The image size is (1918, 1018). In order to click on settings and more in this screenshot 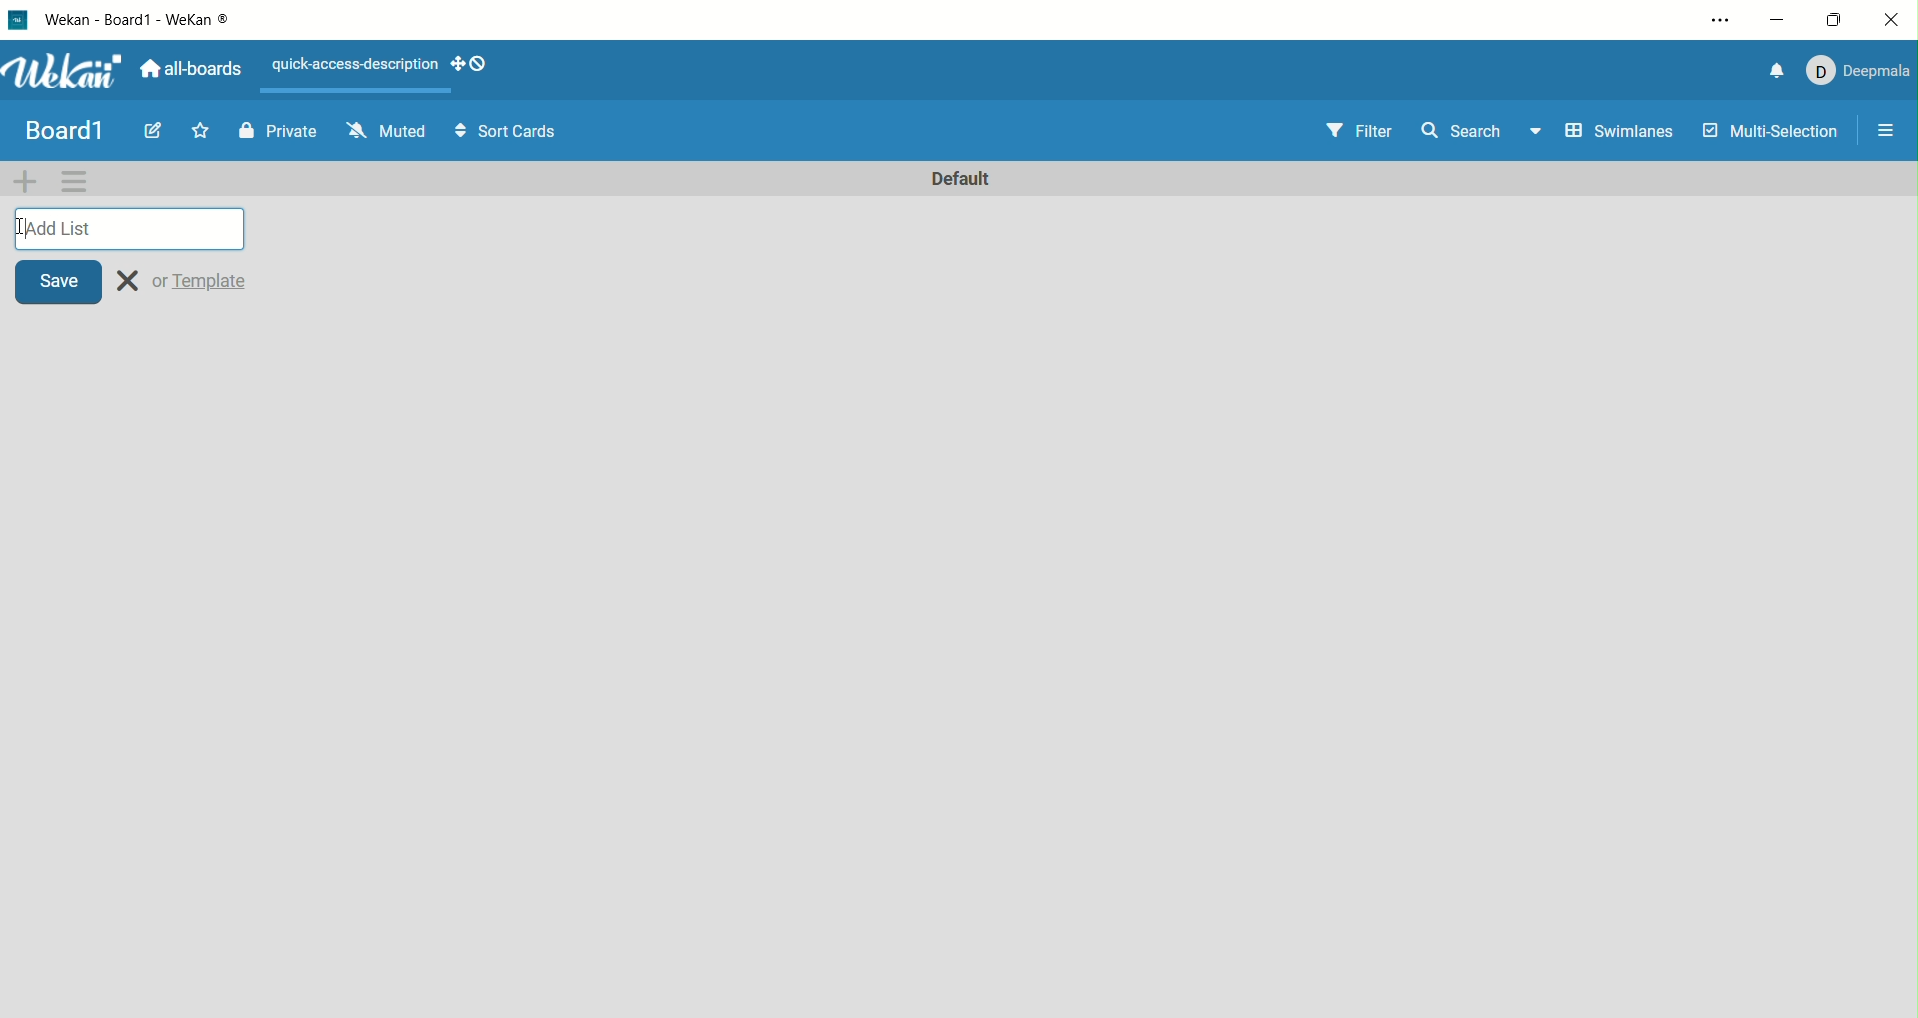, I will do `click(1720, 20)`.